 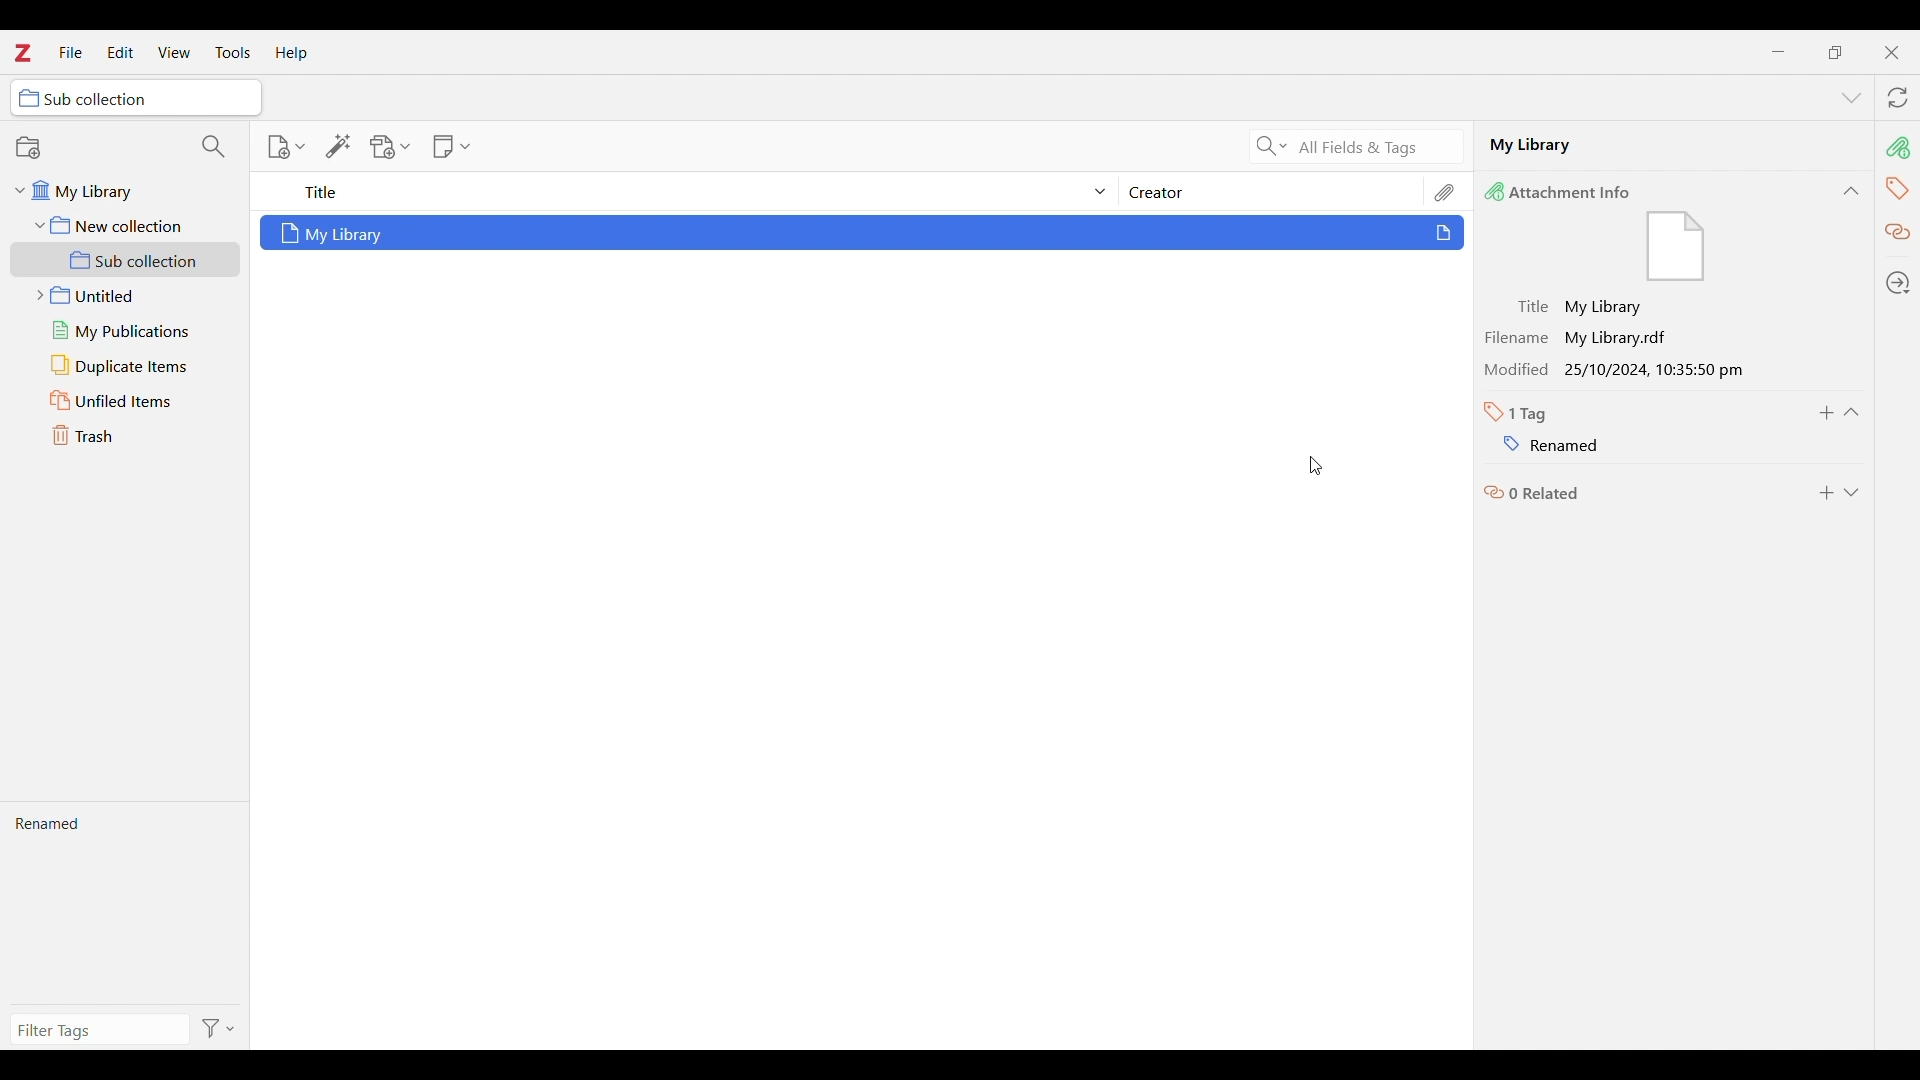 I want to click on tag, so click(x=1897, y=187).